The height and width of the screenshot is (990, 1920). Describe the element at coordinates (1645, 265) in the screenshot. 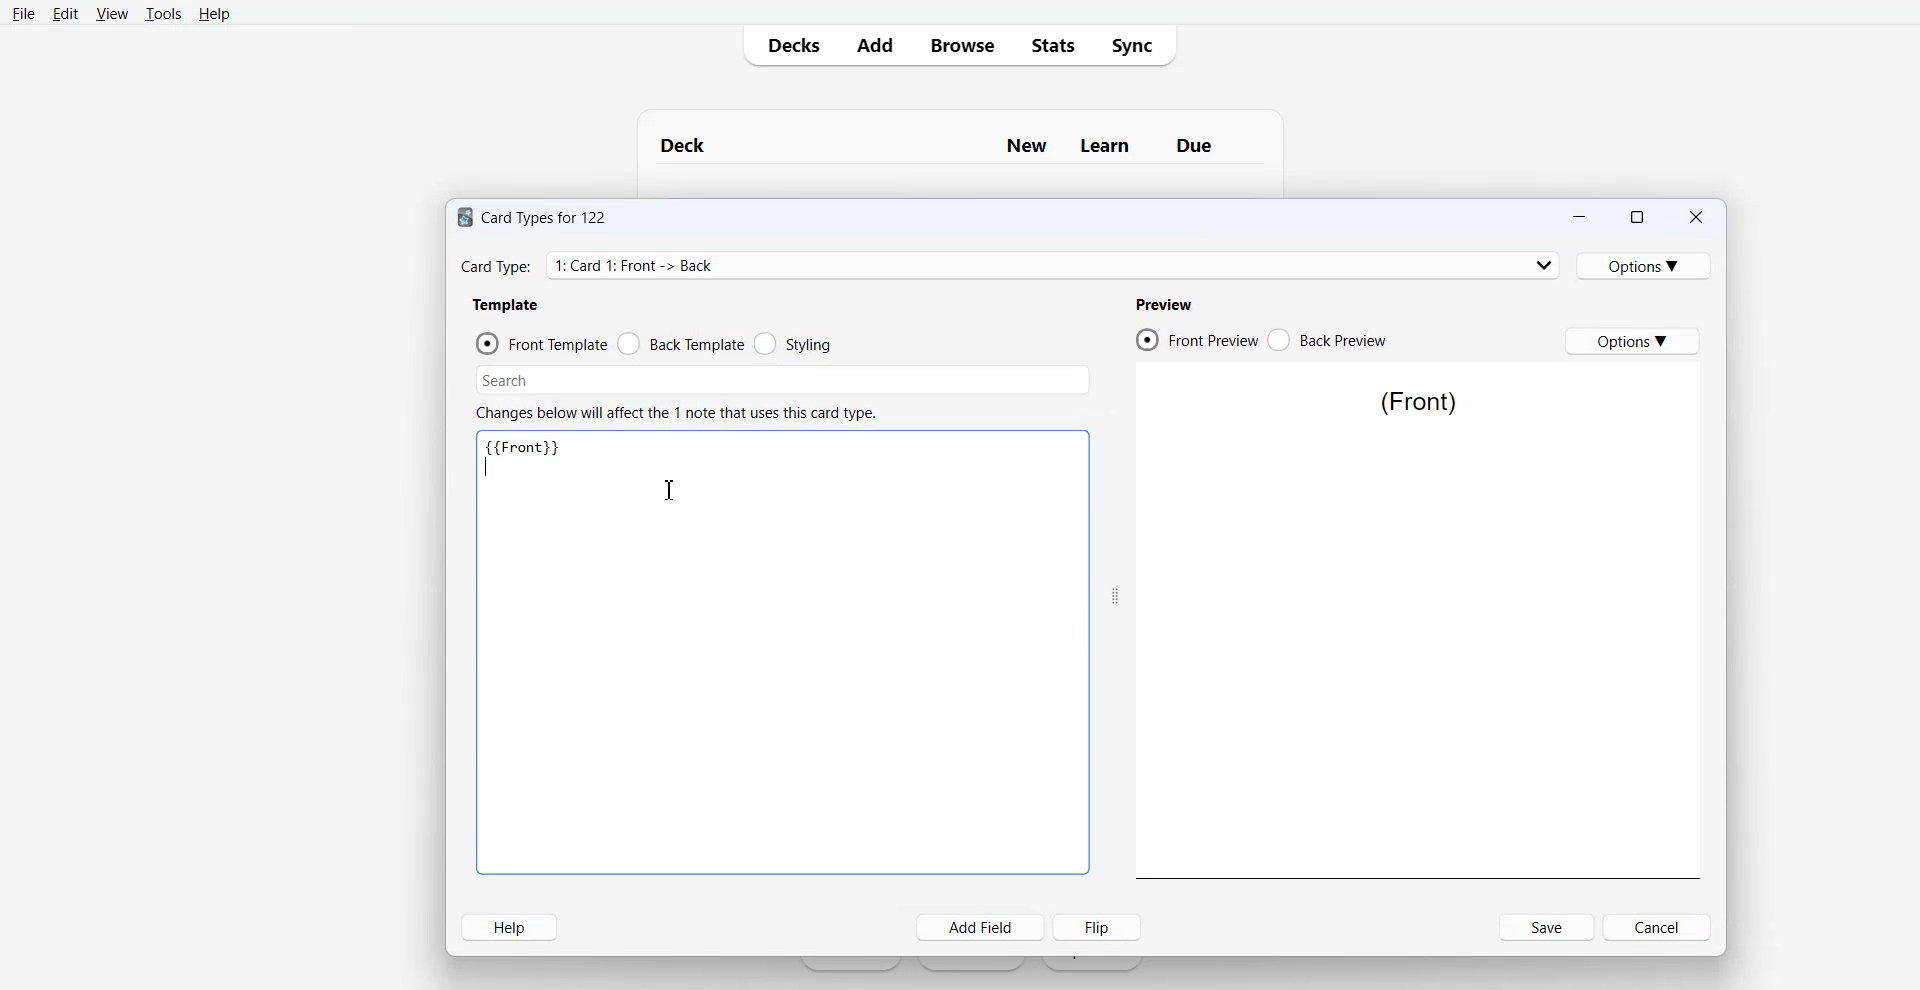

I see `Options` at that location.